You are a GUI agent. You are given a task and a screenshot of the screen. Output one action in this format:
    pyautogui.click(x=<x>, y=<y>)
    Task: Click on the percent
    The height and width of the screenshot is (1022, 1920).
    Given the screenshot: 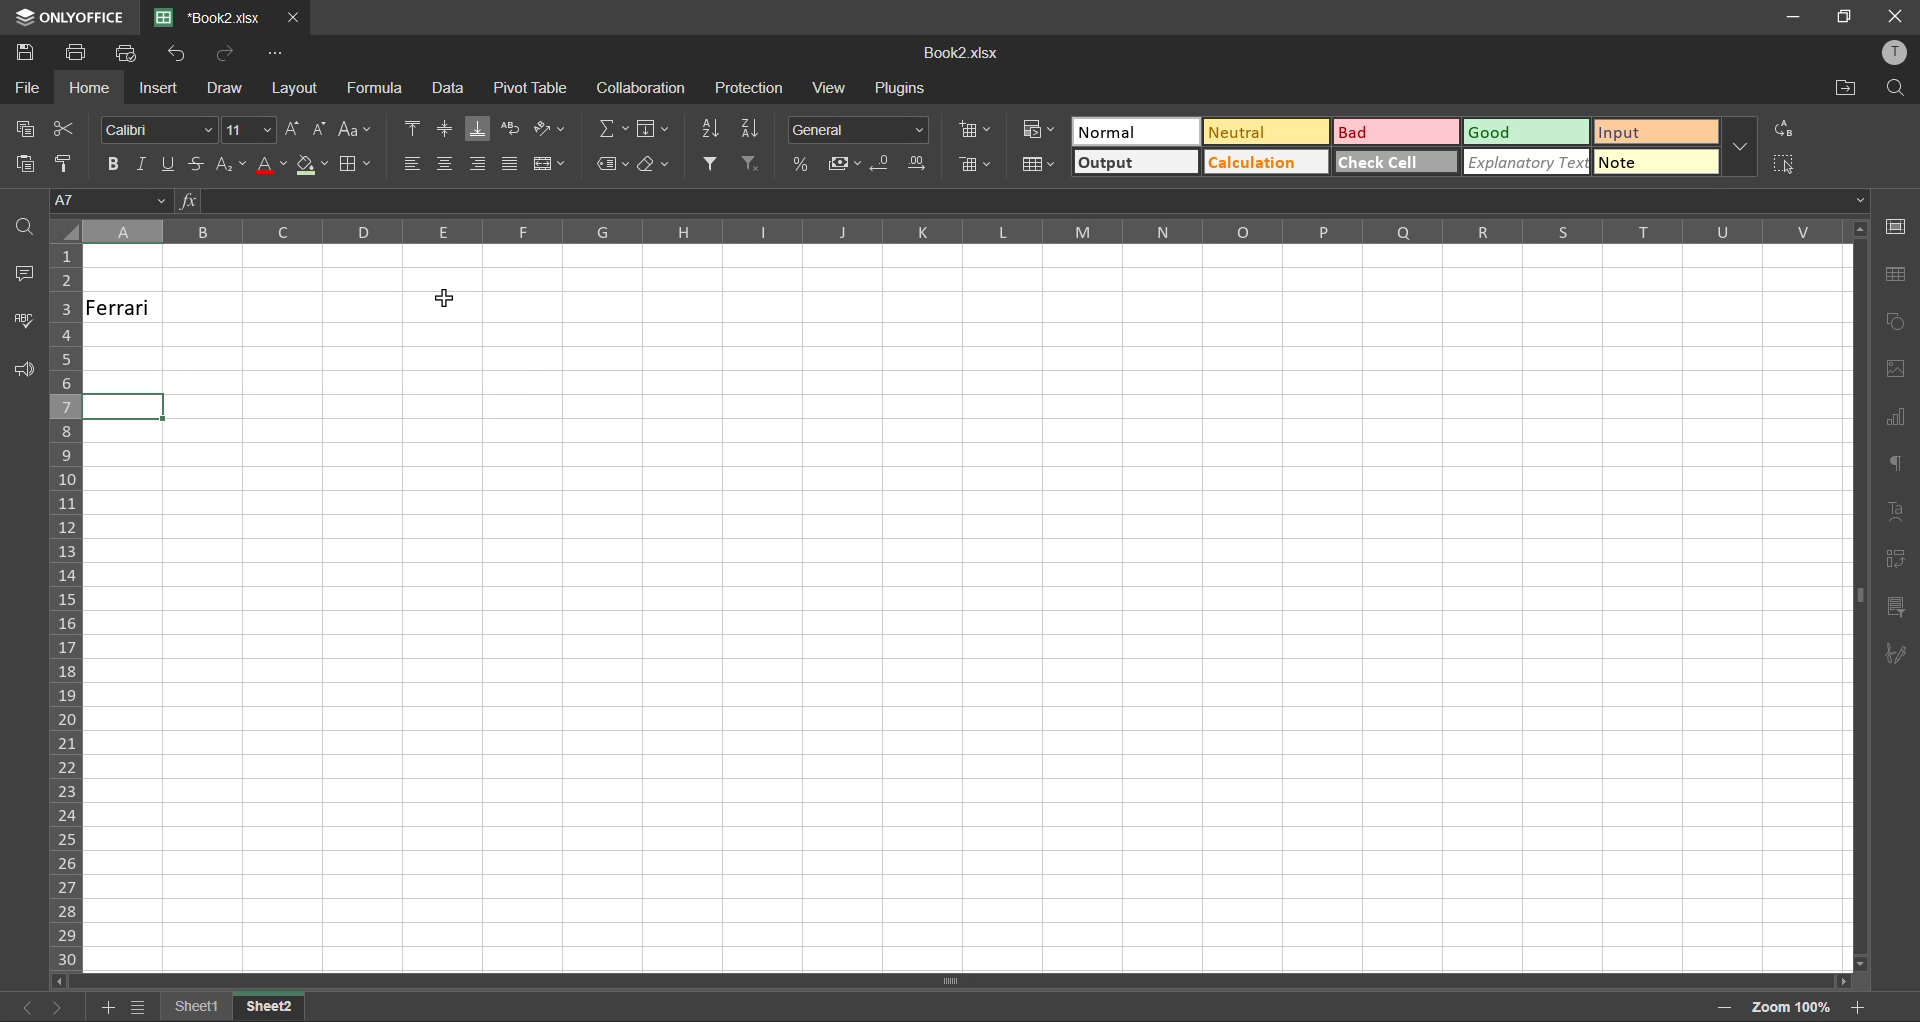 What is the action you would take?
    pyautogui.click(x=801, y=164)
    